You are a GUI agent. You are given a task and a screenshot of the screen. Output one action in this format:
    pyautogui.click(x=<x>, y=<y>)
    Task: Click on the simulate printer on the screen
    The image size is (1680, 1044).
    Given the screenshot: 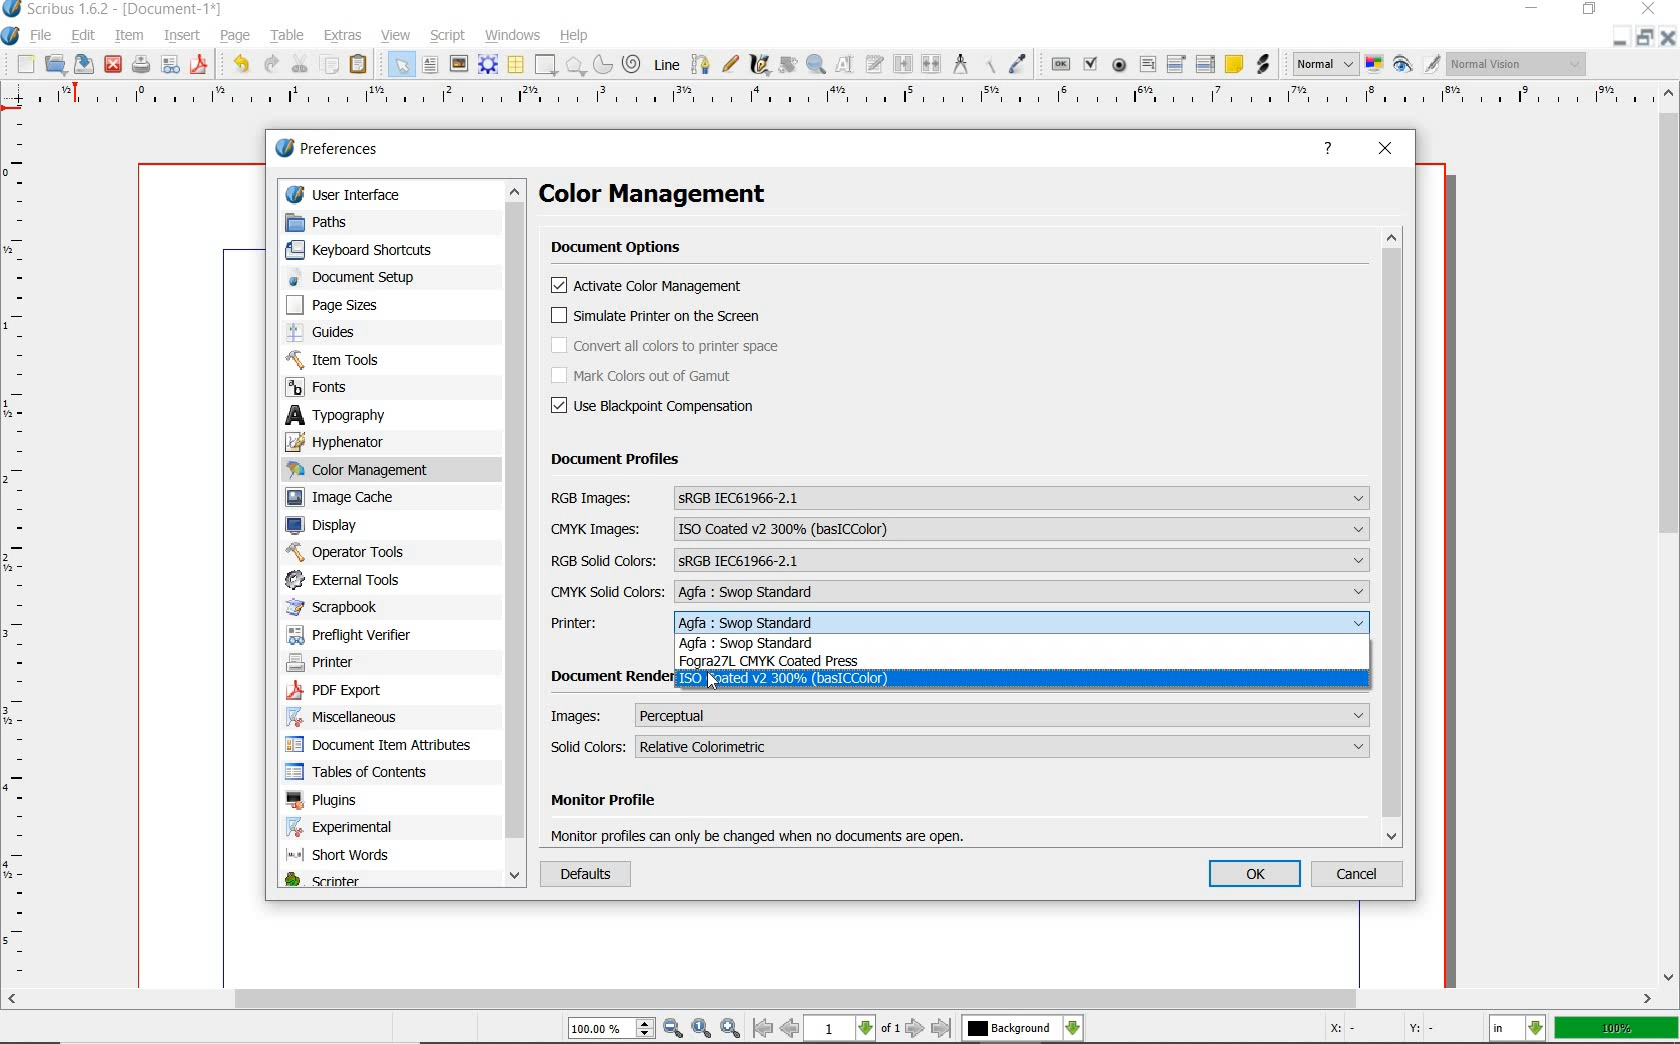 What is the action you would take?
    pyautogui.click(x=657, y=317)
    